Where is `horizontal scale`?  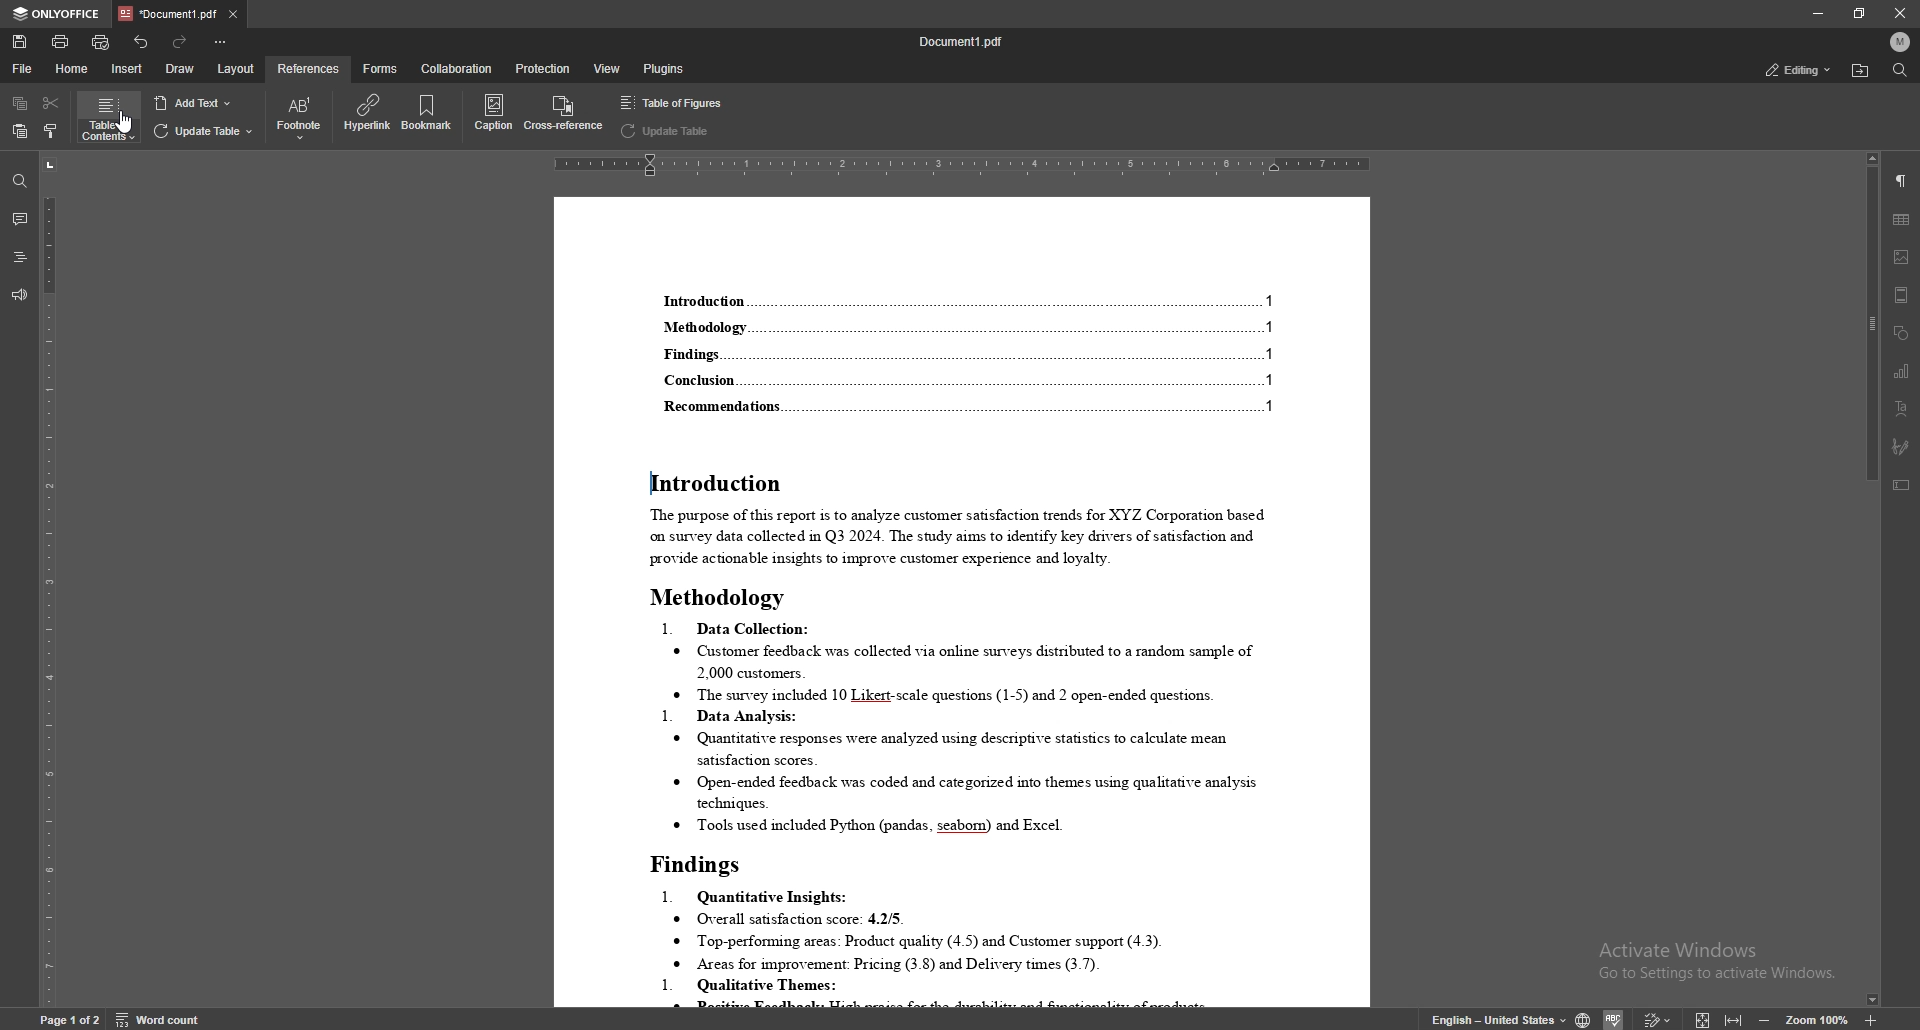
horizontal scale is located at coordinates (963, 164).